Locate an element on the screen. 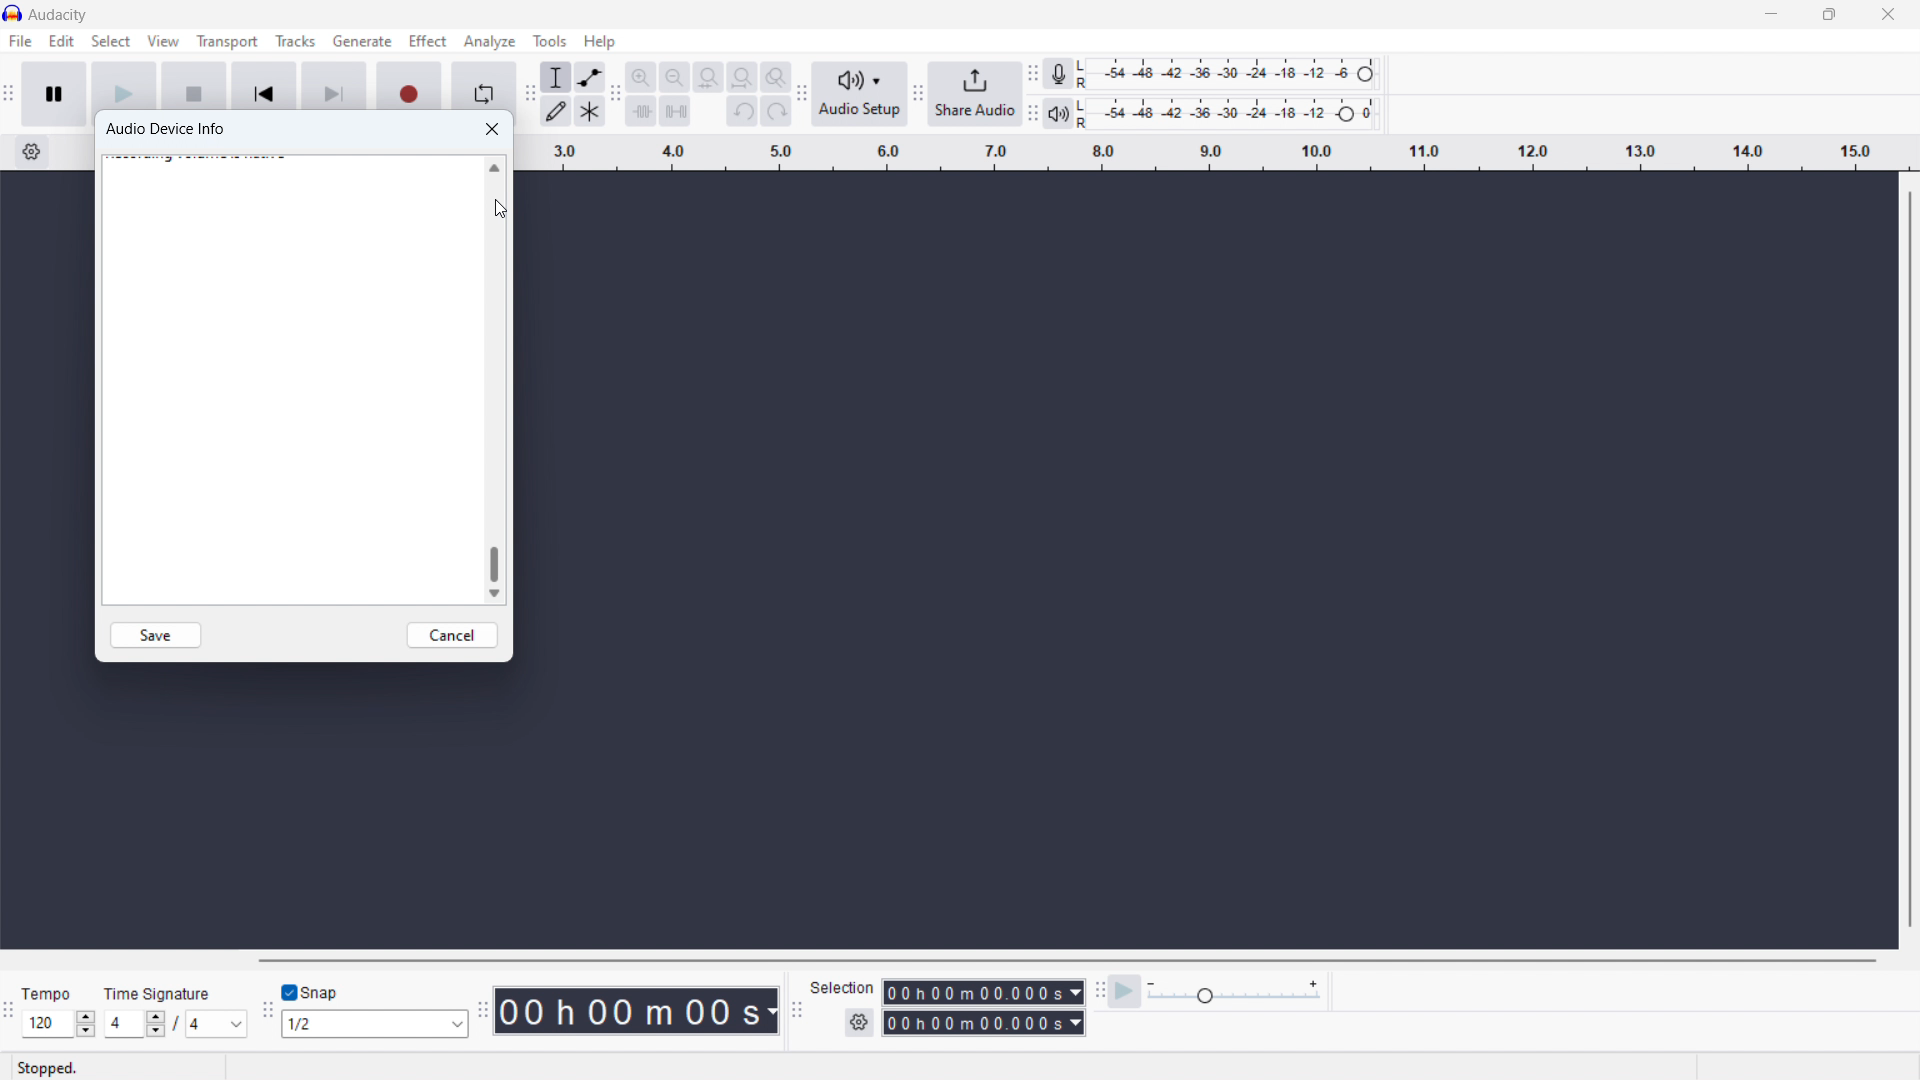 The image size is (1920, 1080). envelop tool is located at coordinates (591, 78).